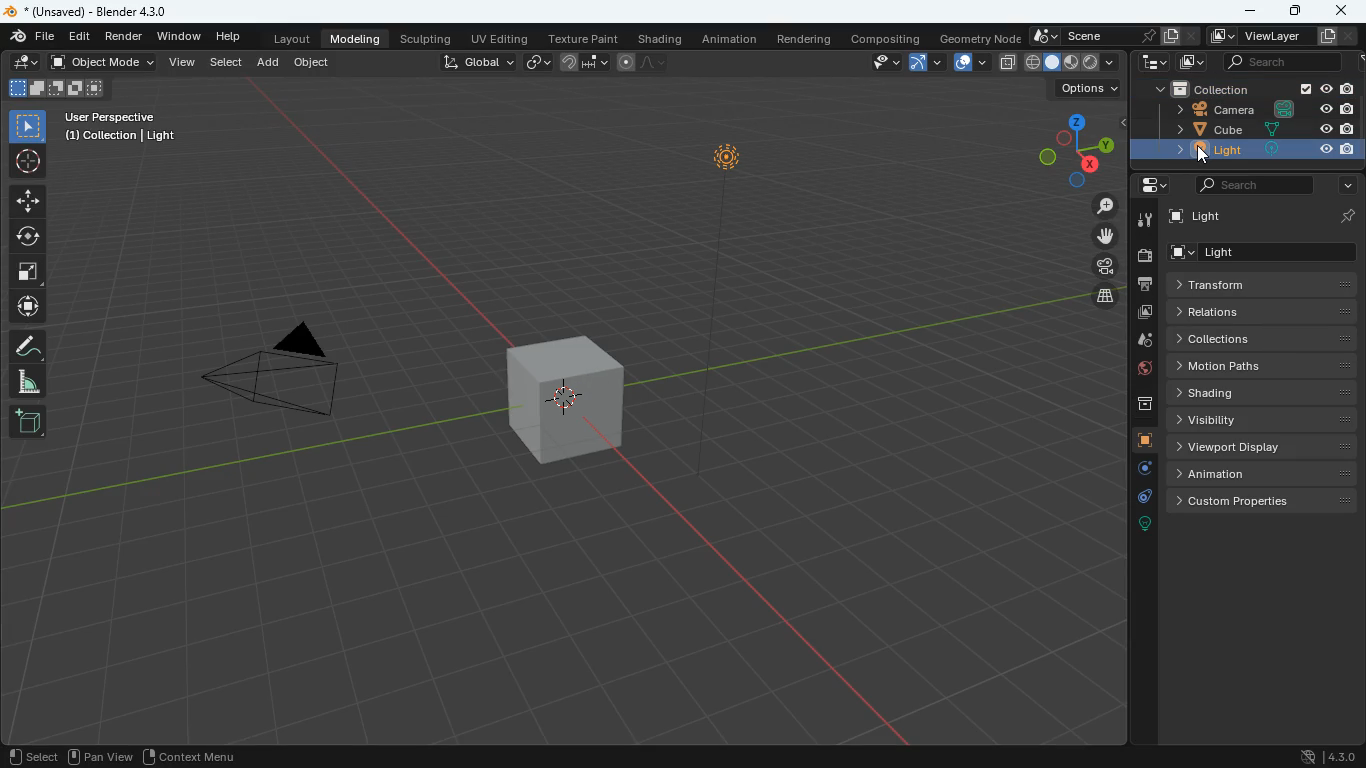 The height and width of the screenshot is (768, 1366). What do you see at coordinates (879, 62) in the screenshot?
I see `select` at bounding box center [879, 62].